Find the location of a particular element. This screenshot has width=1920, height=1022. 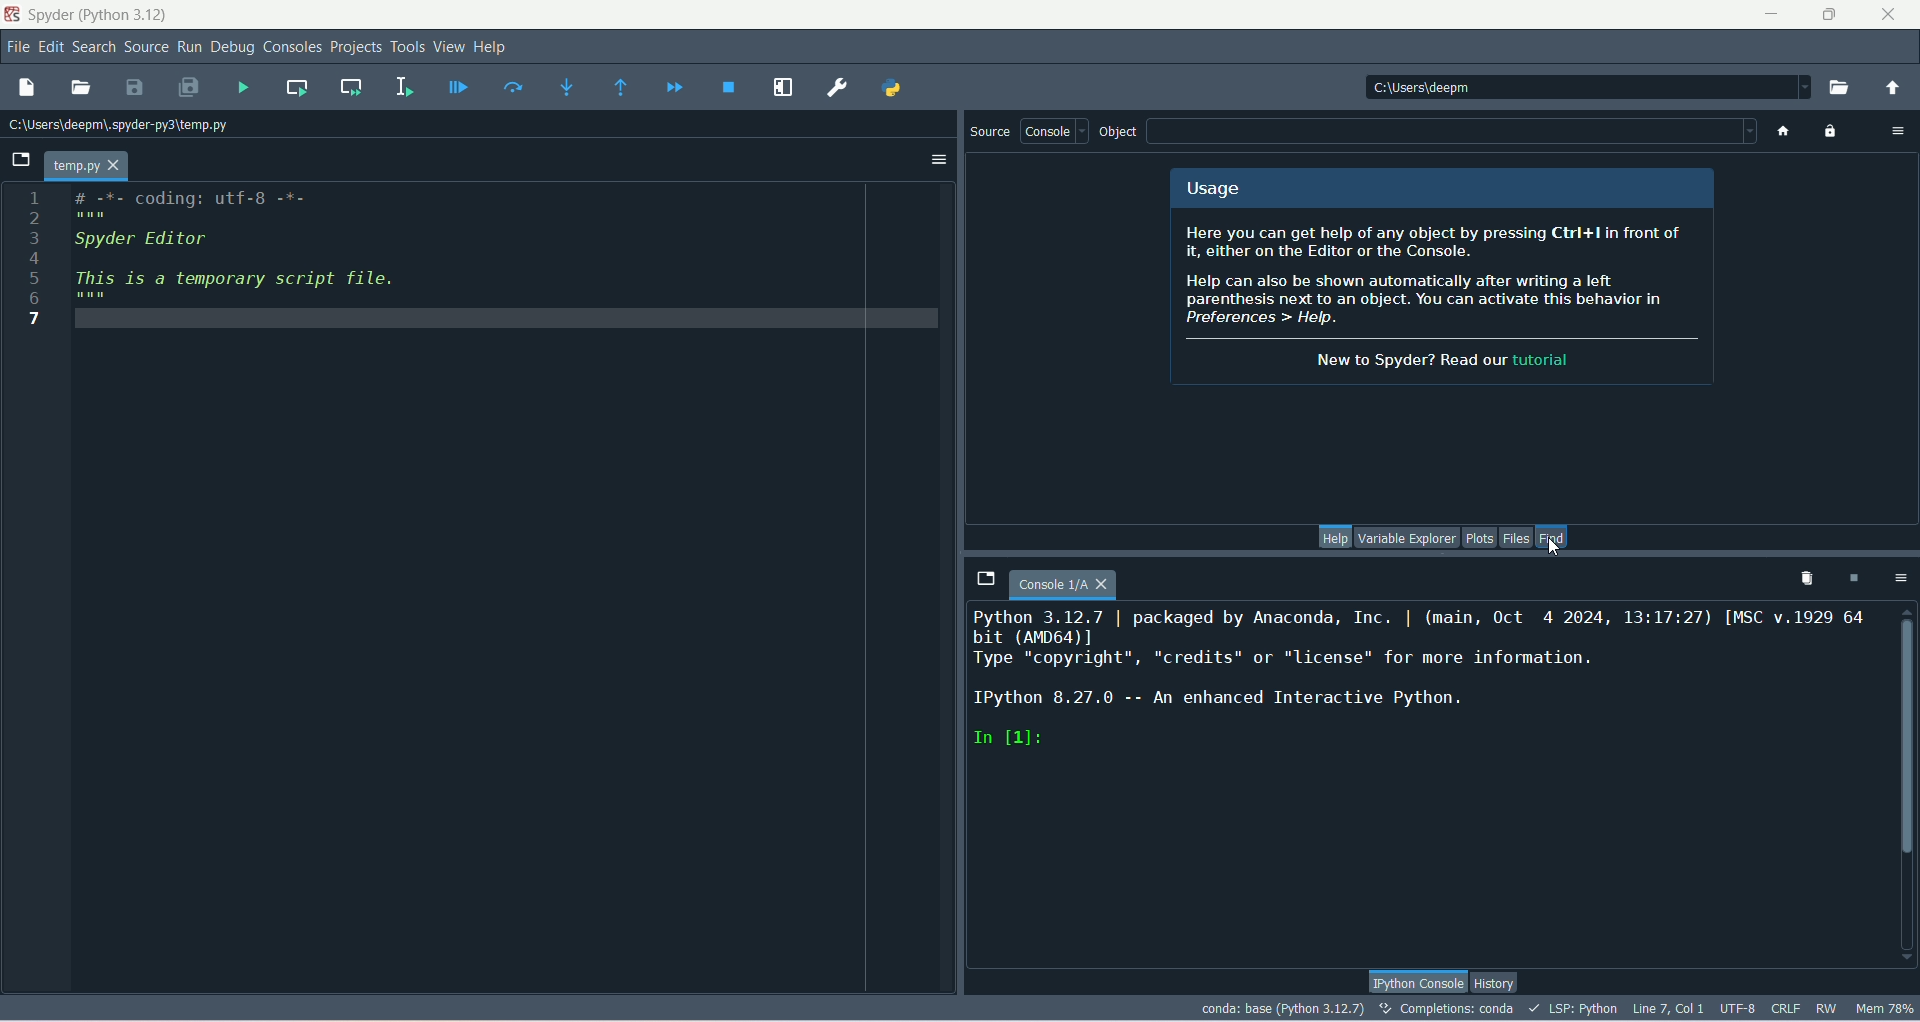

location is located at coordinates (1585, 87).